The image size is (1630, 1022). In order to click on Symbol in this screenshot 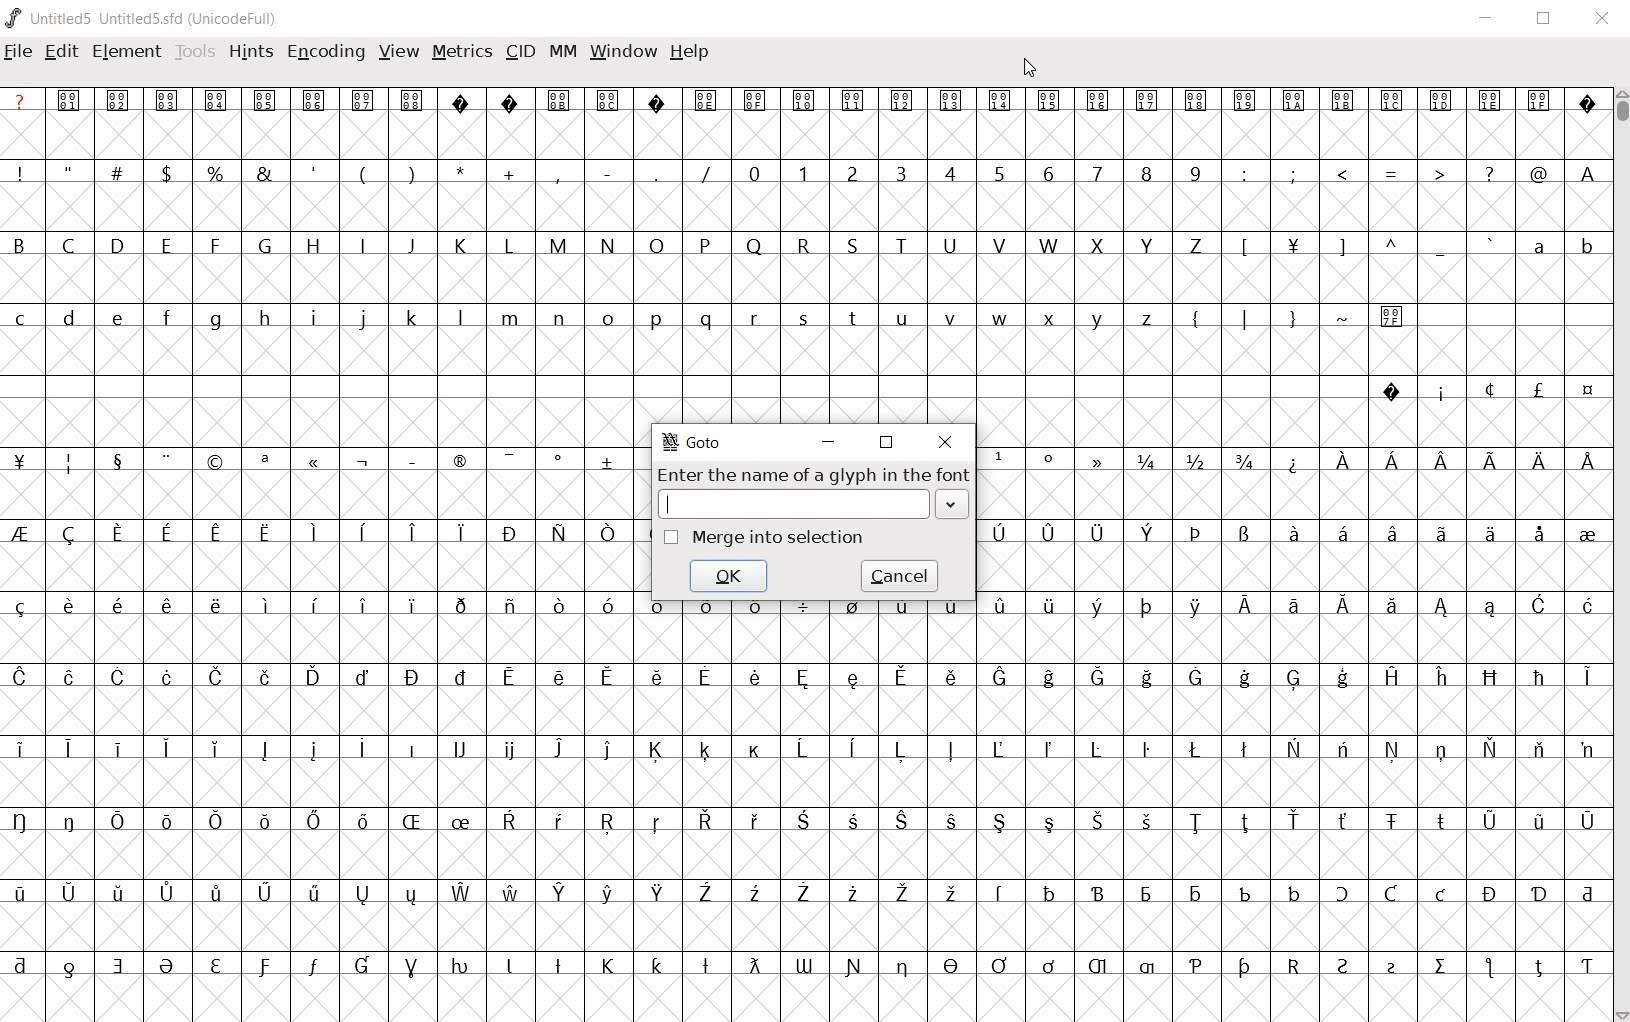, I will do `click(265, 894)`.